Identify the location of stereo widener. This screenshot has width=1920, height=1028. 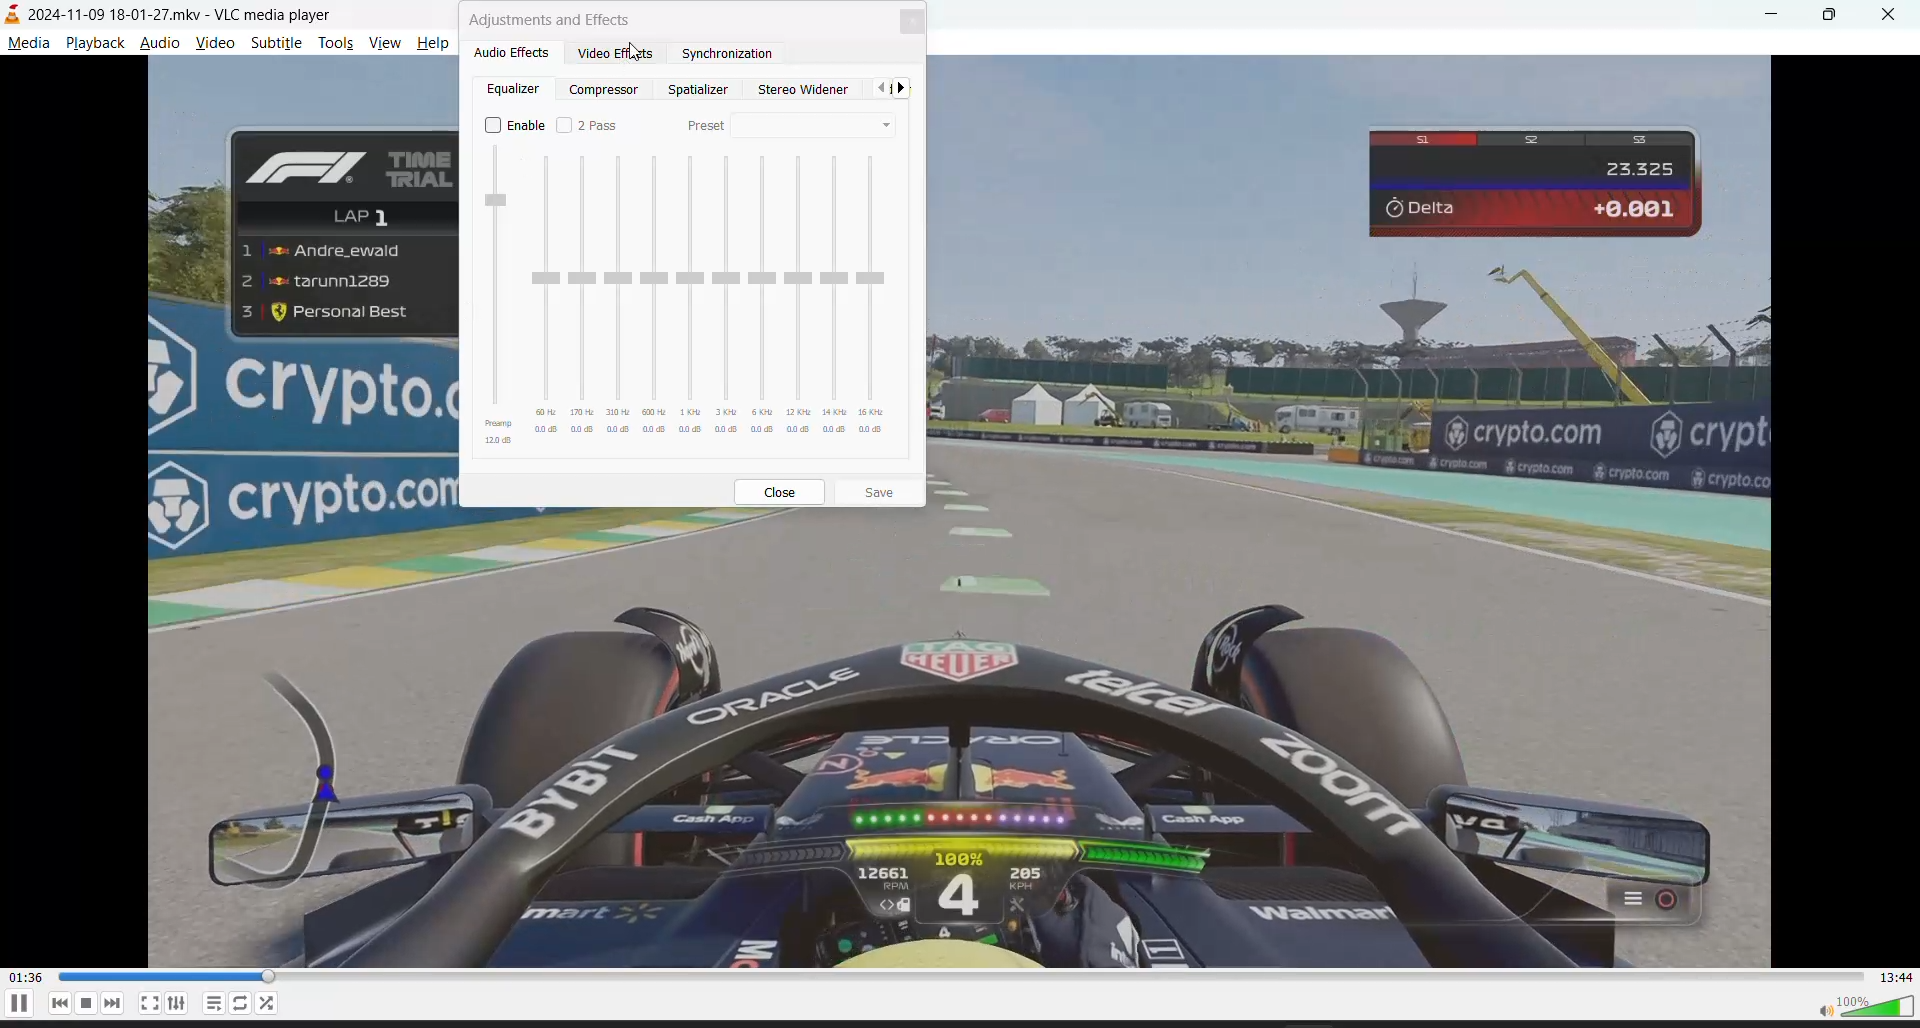
(803, 91).